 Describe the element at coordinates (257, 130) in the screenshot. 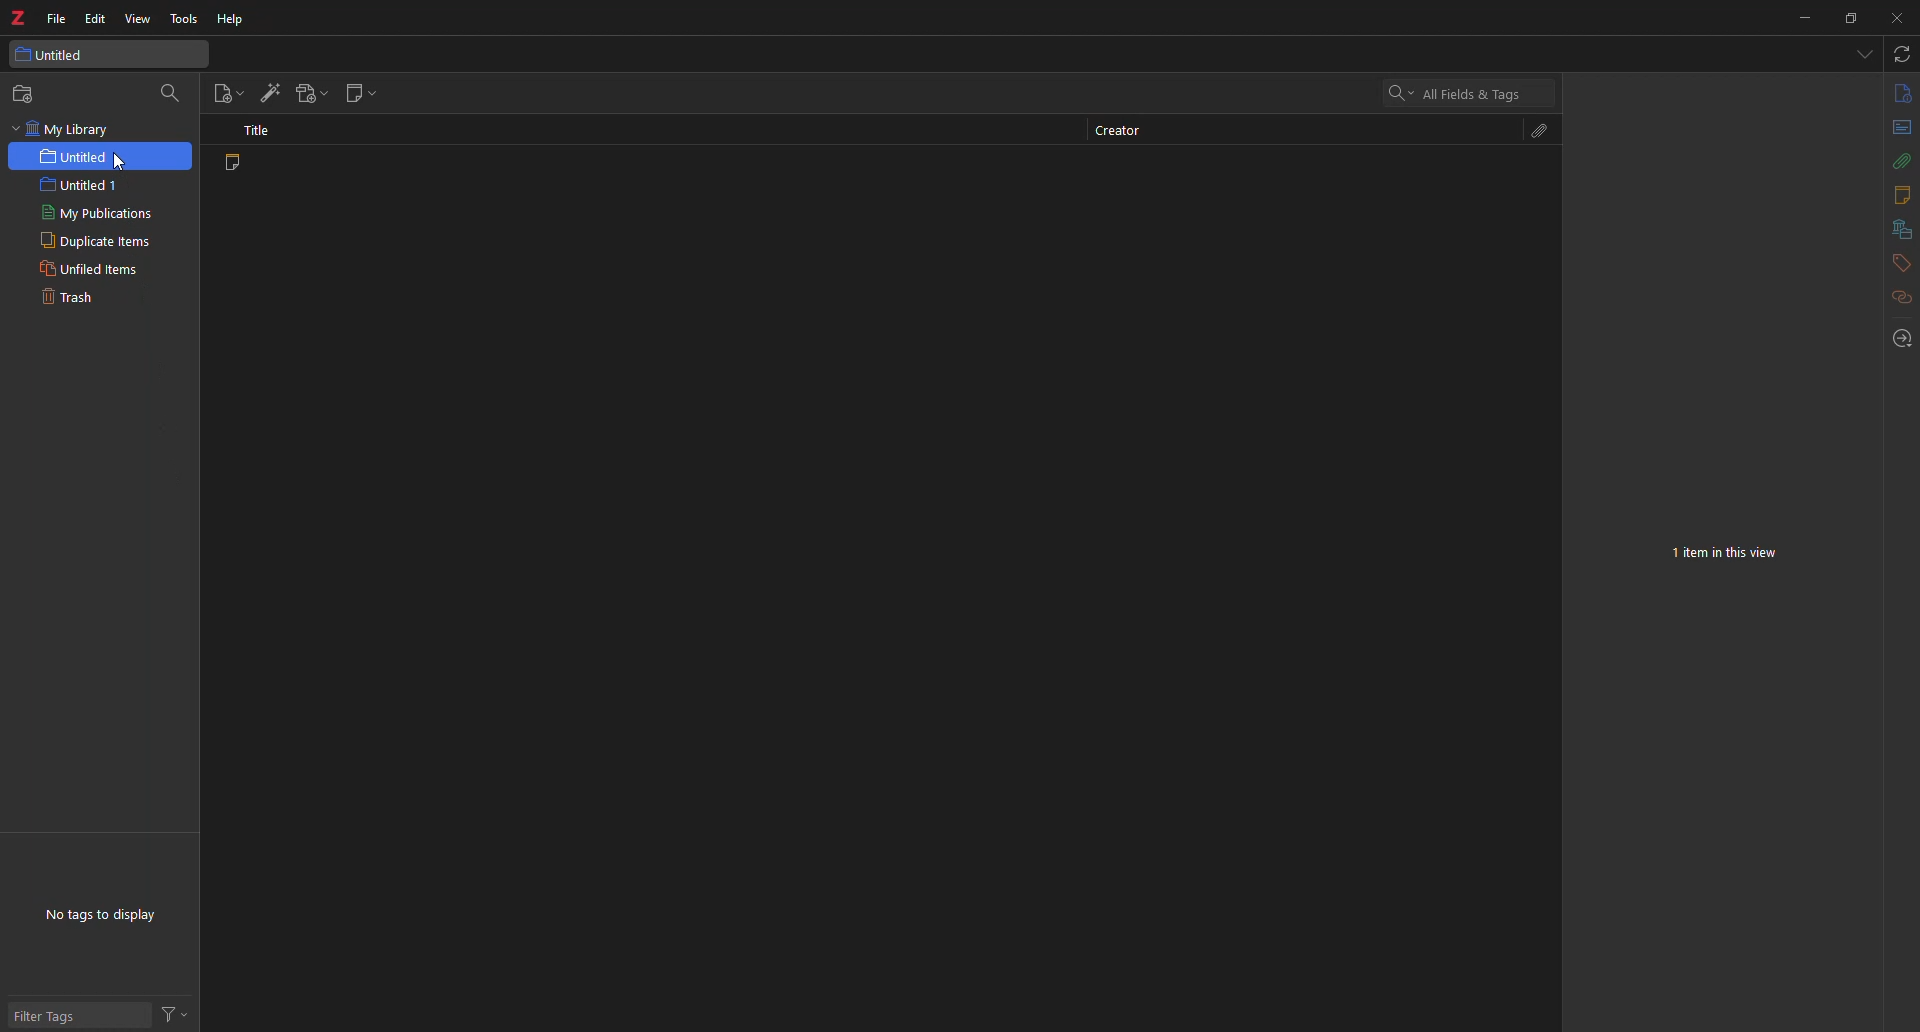

I see `title` at that location.